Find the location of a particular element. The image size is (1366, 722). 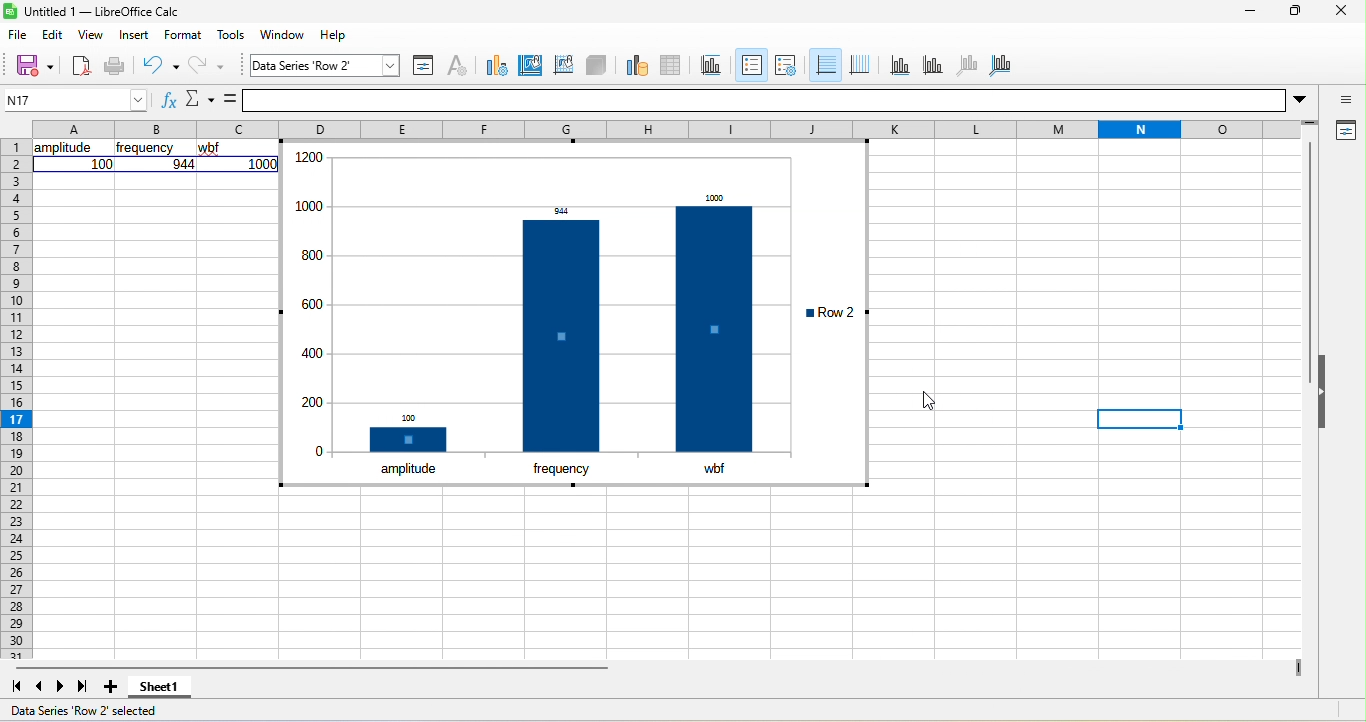

data series row 2 selected is located at coordinates (93, 710).